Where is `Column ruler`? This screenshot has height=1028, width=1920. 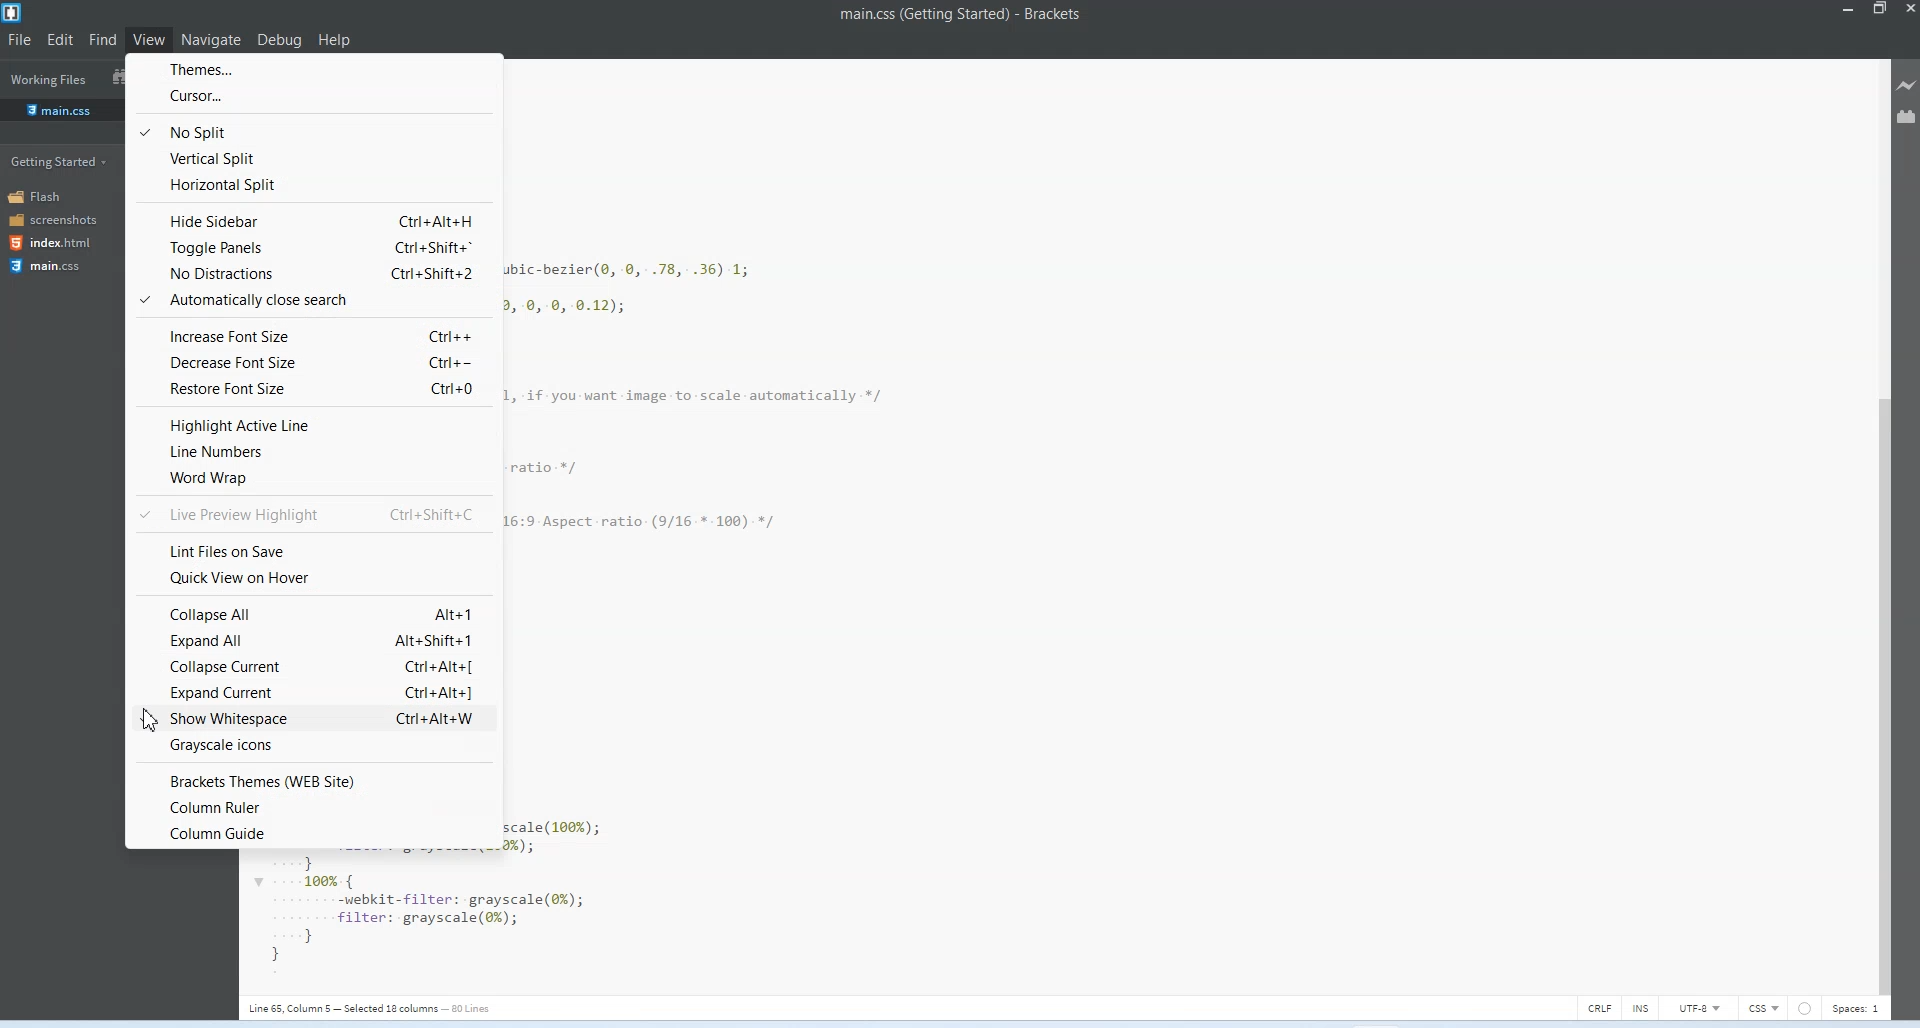 Column ruler is located at coordinates (314, 806).